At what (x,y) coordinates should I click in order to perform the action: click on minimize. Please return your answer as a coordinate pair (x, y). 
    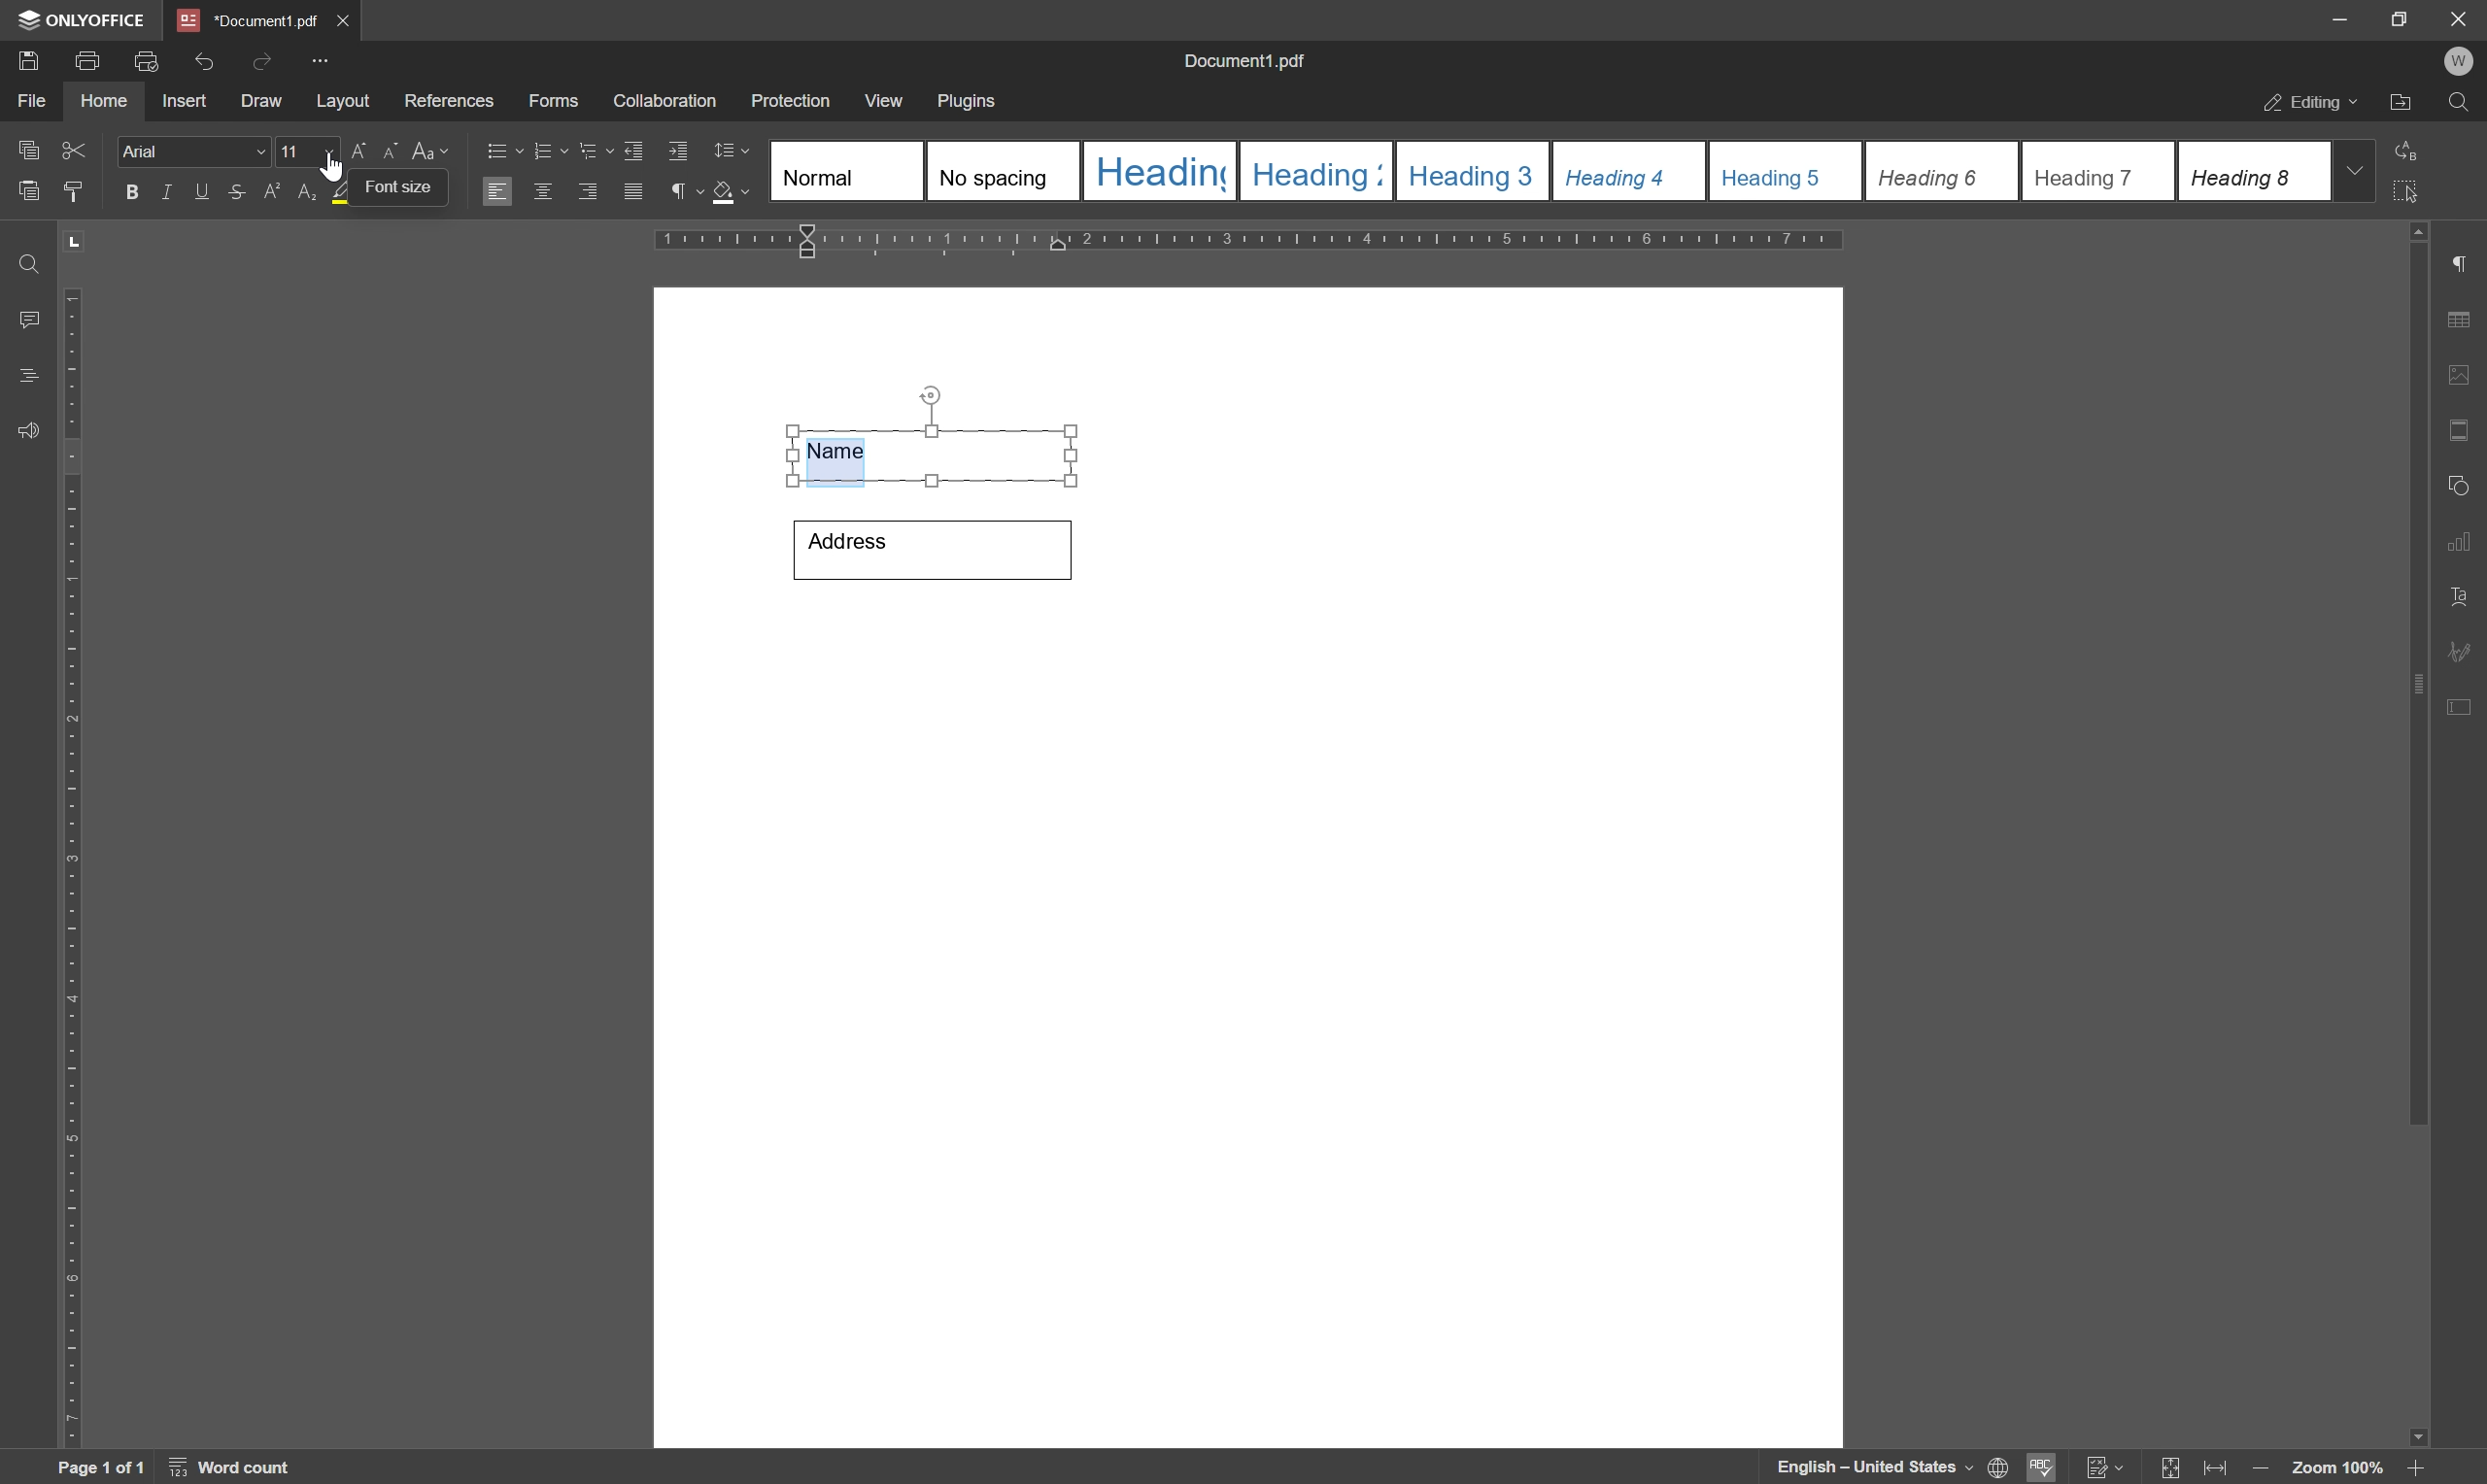
    Looking at the image, I should click on (2329, 17).